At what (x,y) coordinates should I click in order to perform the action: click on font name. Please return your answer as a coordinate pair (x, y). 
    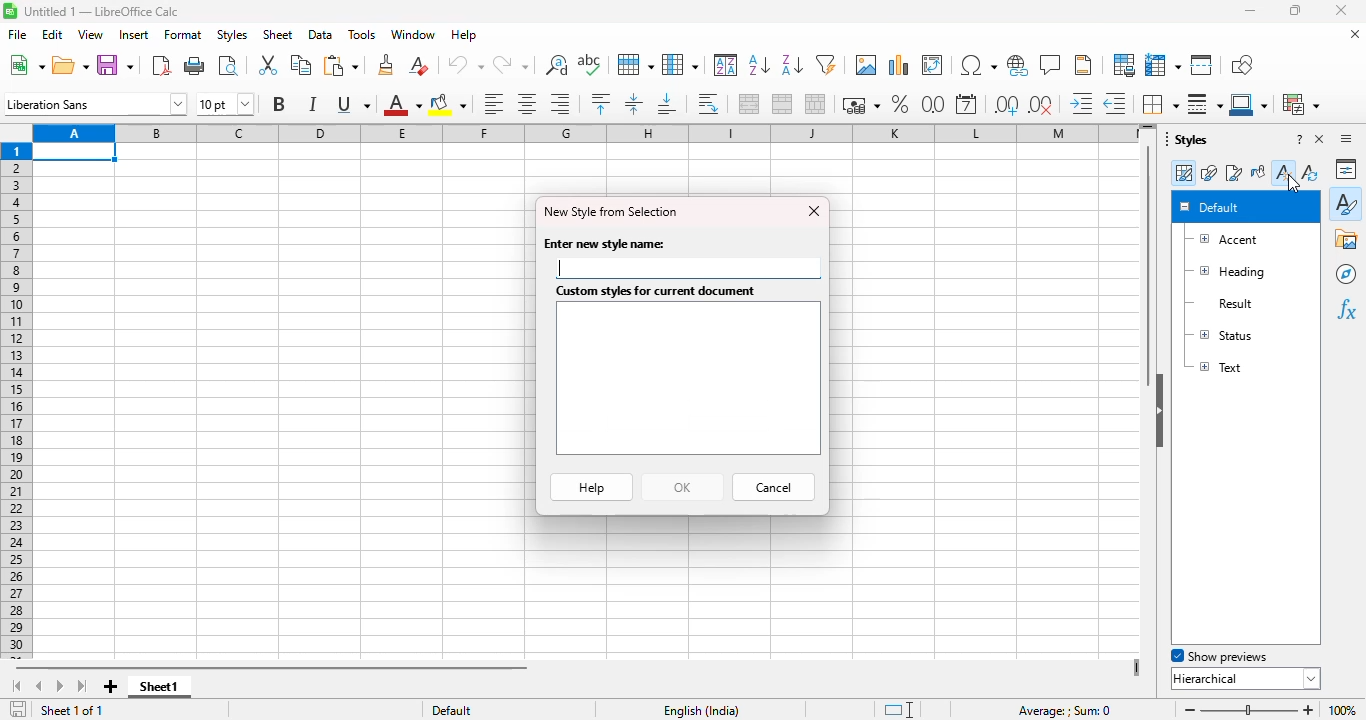
    Looking at the image, I should click on (96, 104).